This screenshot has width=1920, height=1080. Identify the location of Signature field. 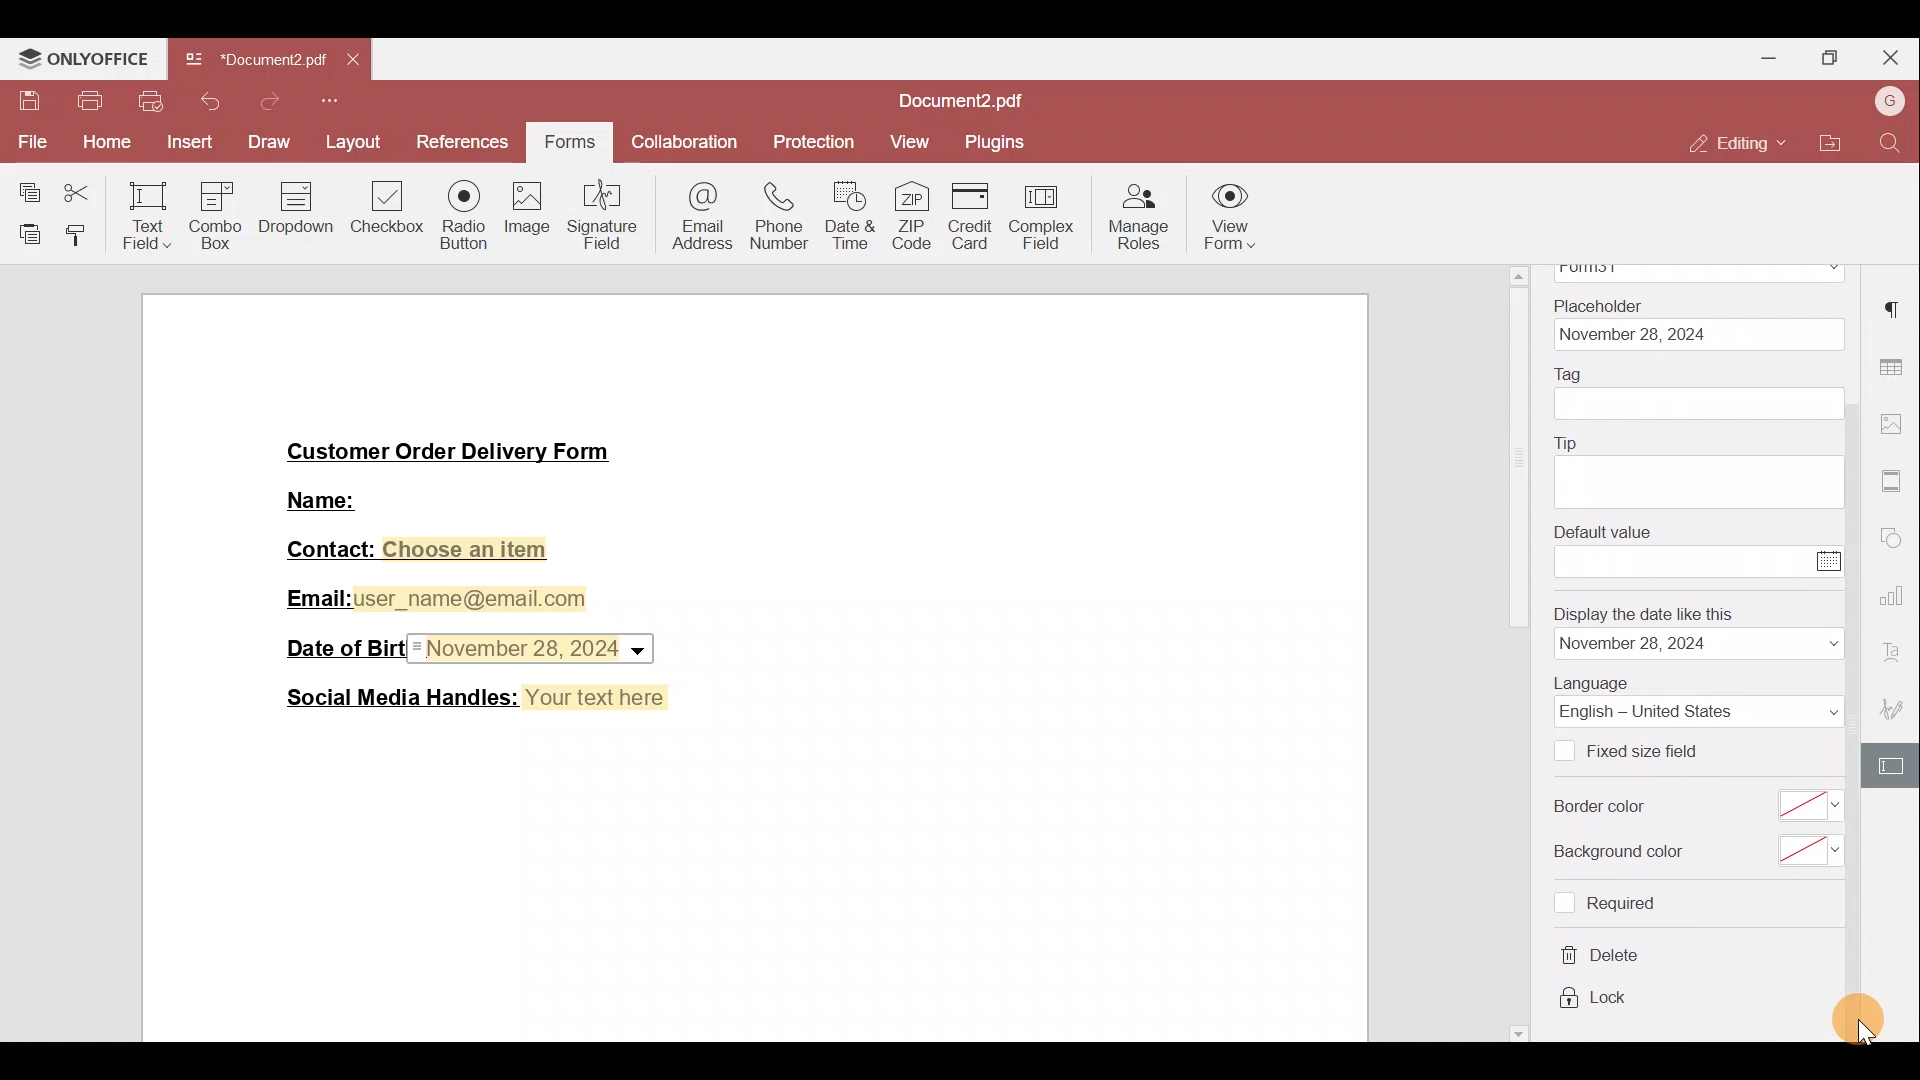
(605, 212).